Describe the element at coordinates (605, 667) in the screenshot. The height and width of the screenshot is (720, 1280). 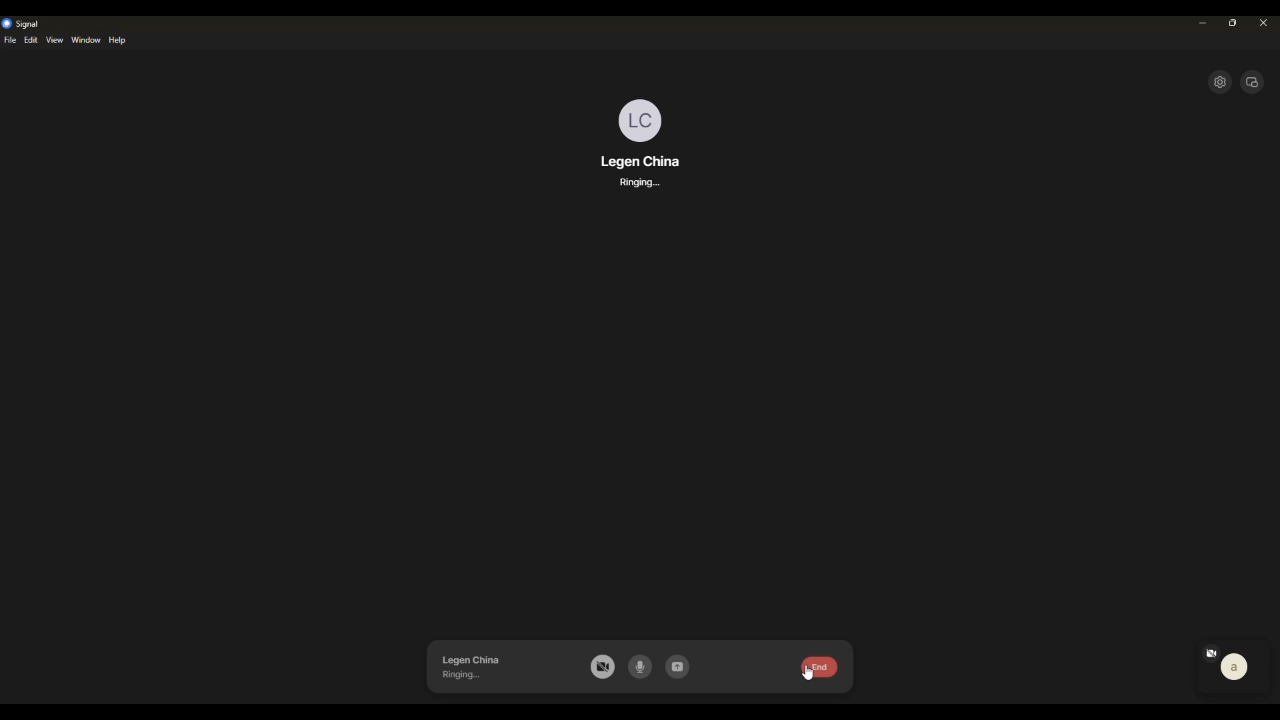
I see `camera off` at that location.